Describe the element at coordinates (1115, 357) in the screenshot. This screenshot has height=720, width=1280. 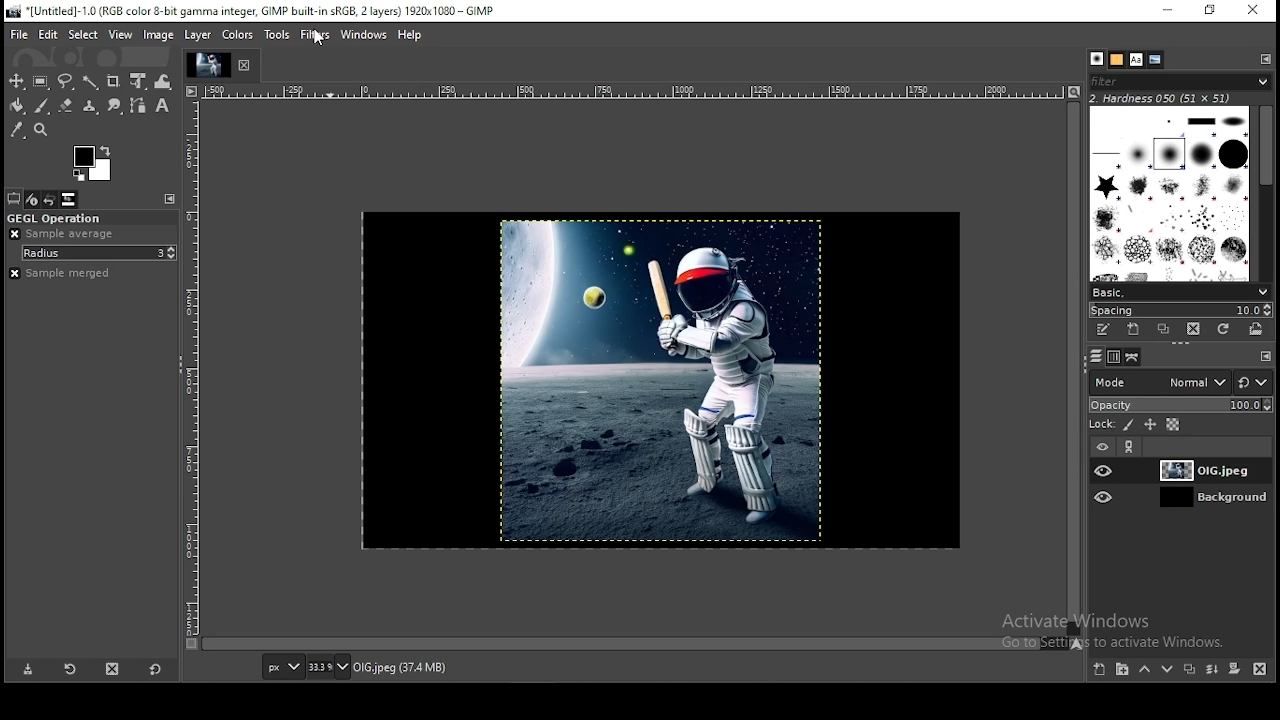
I see `channels ` at that location.